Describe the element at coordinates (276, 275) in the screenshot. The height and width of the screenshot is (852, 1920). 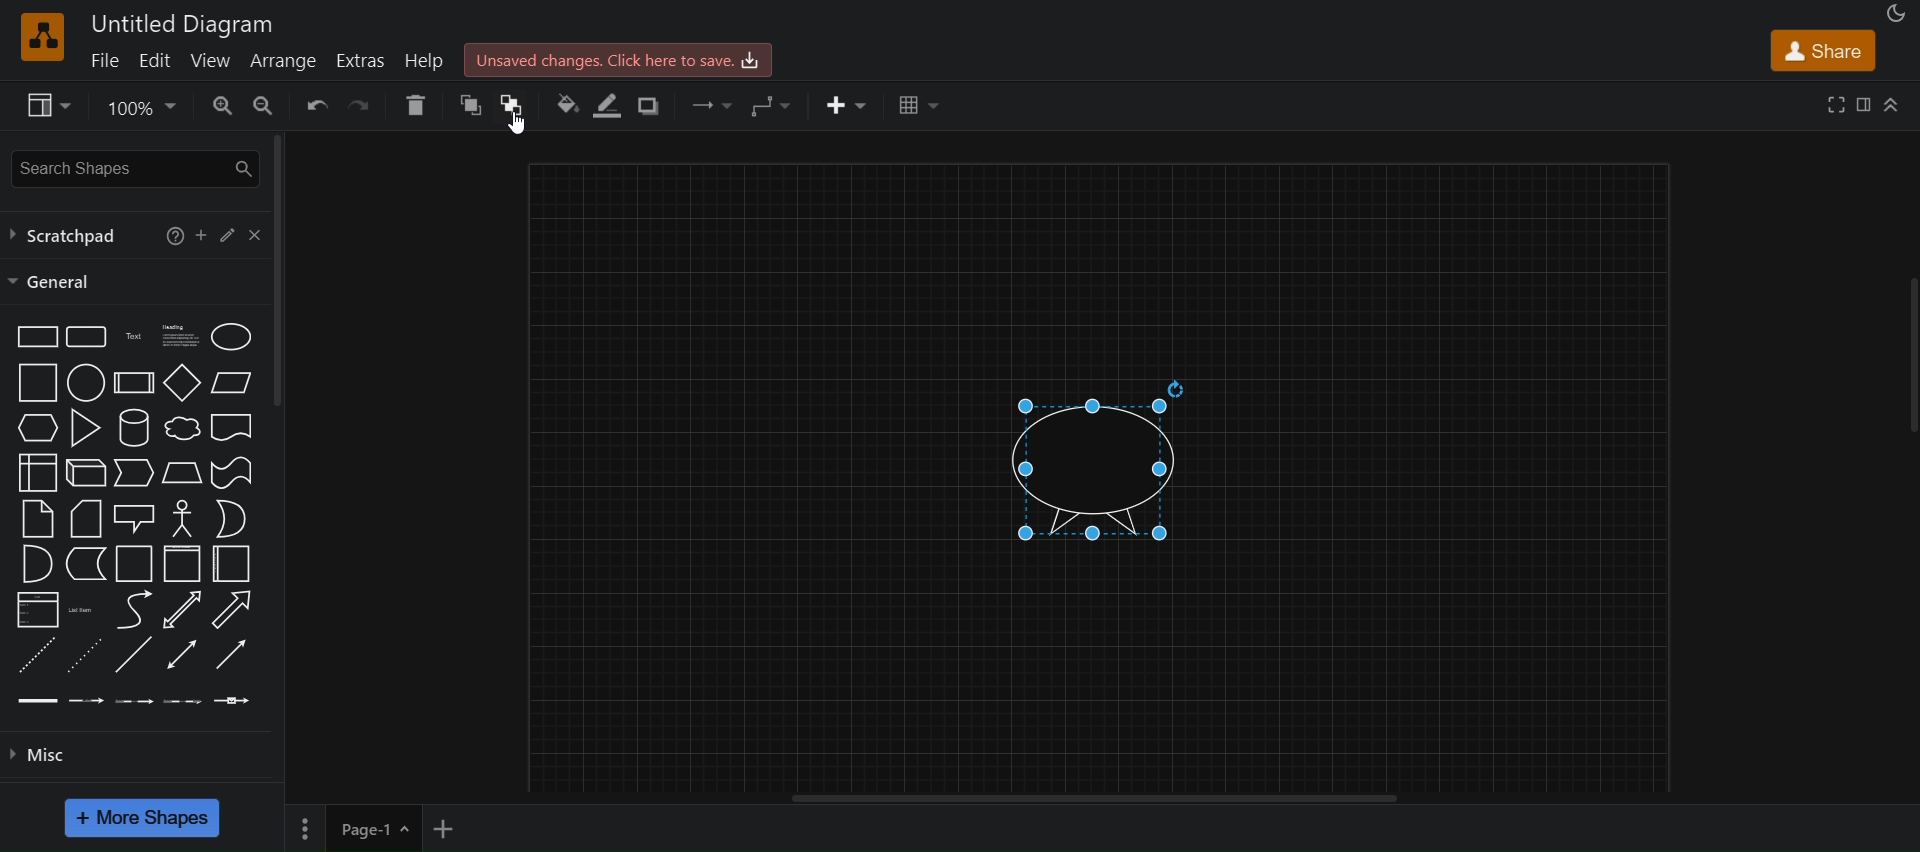
I see `vertical scroll bar` at that location.